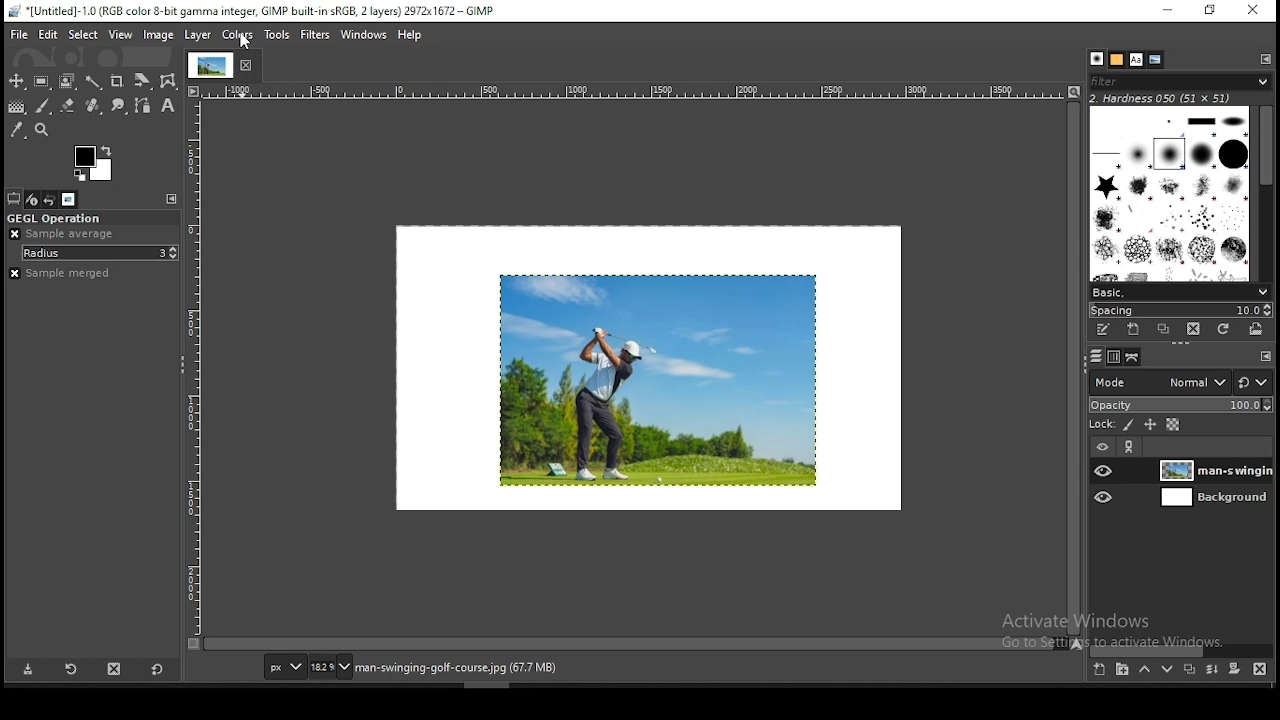  I want to click on crop tool, so click(143, 82).